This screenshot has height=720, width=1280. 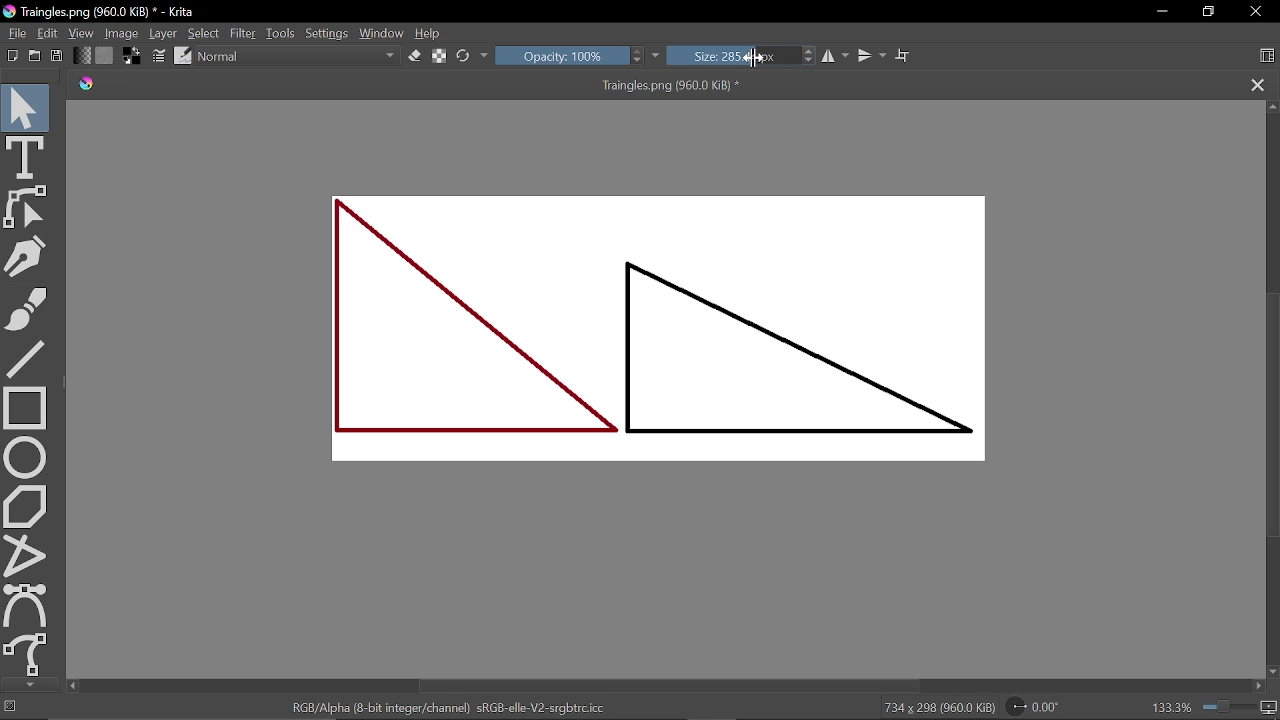 What do you see at coordinates (82, 33) in the screenshot?
I see `View` at bounding box center [82, 33].